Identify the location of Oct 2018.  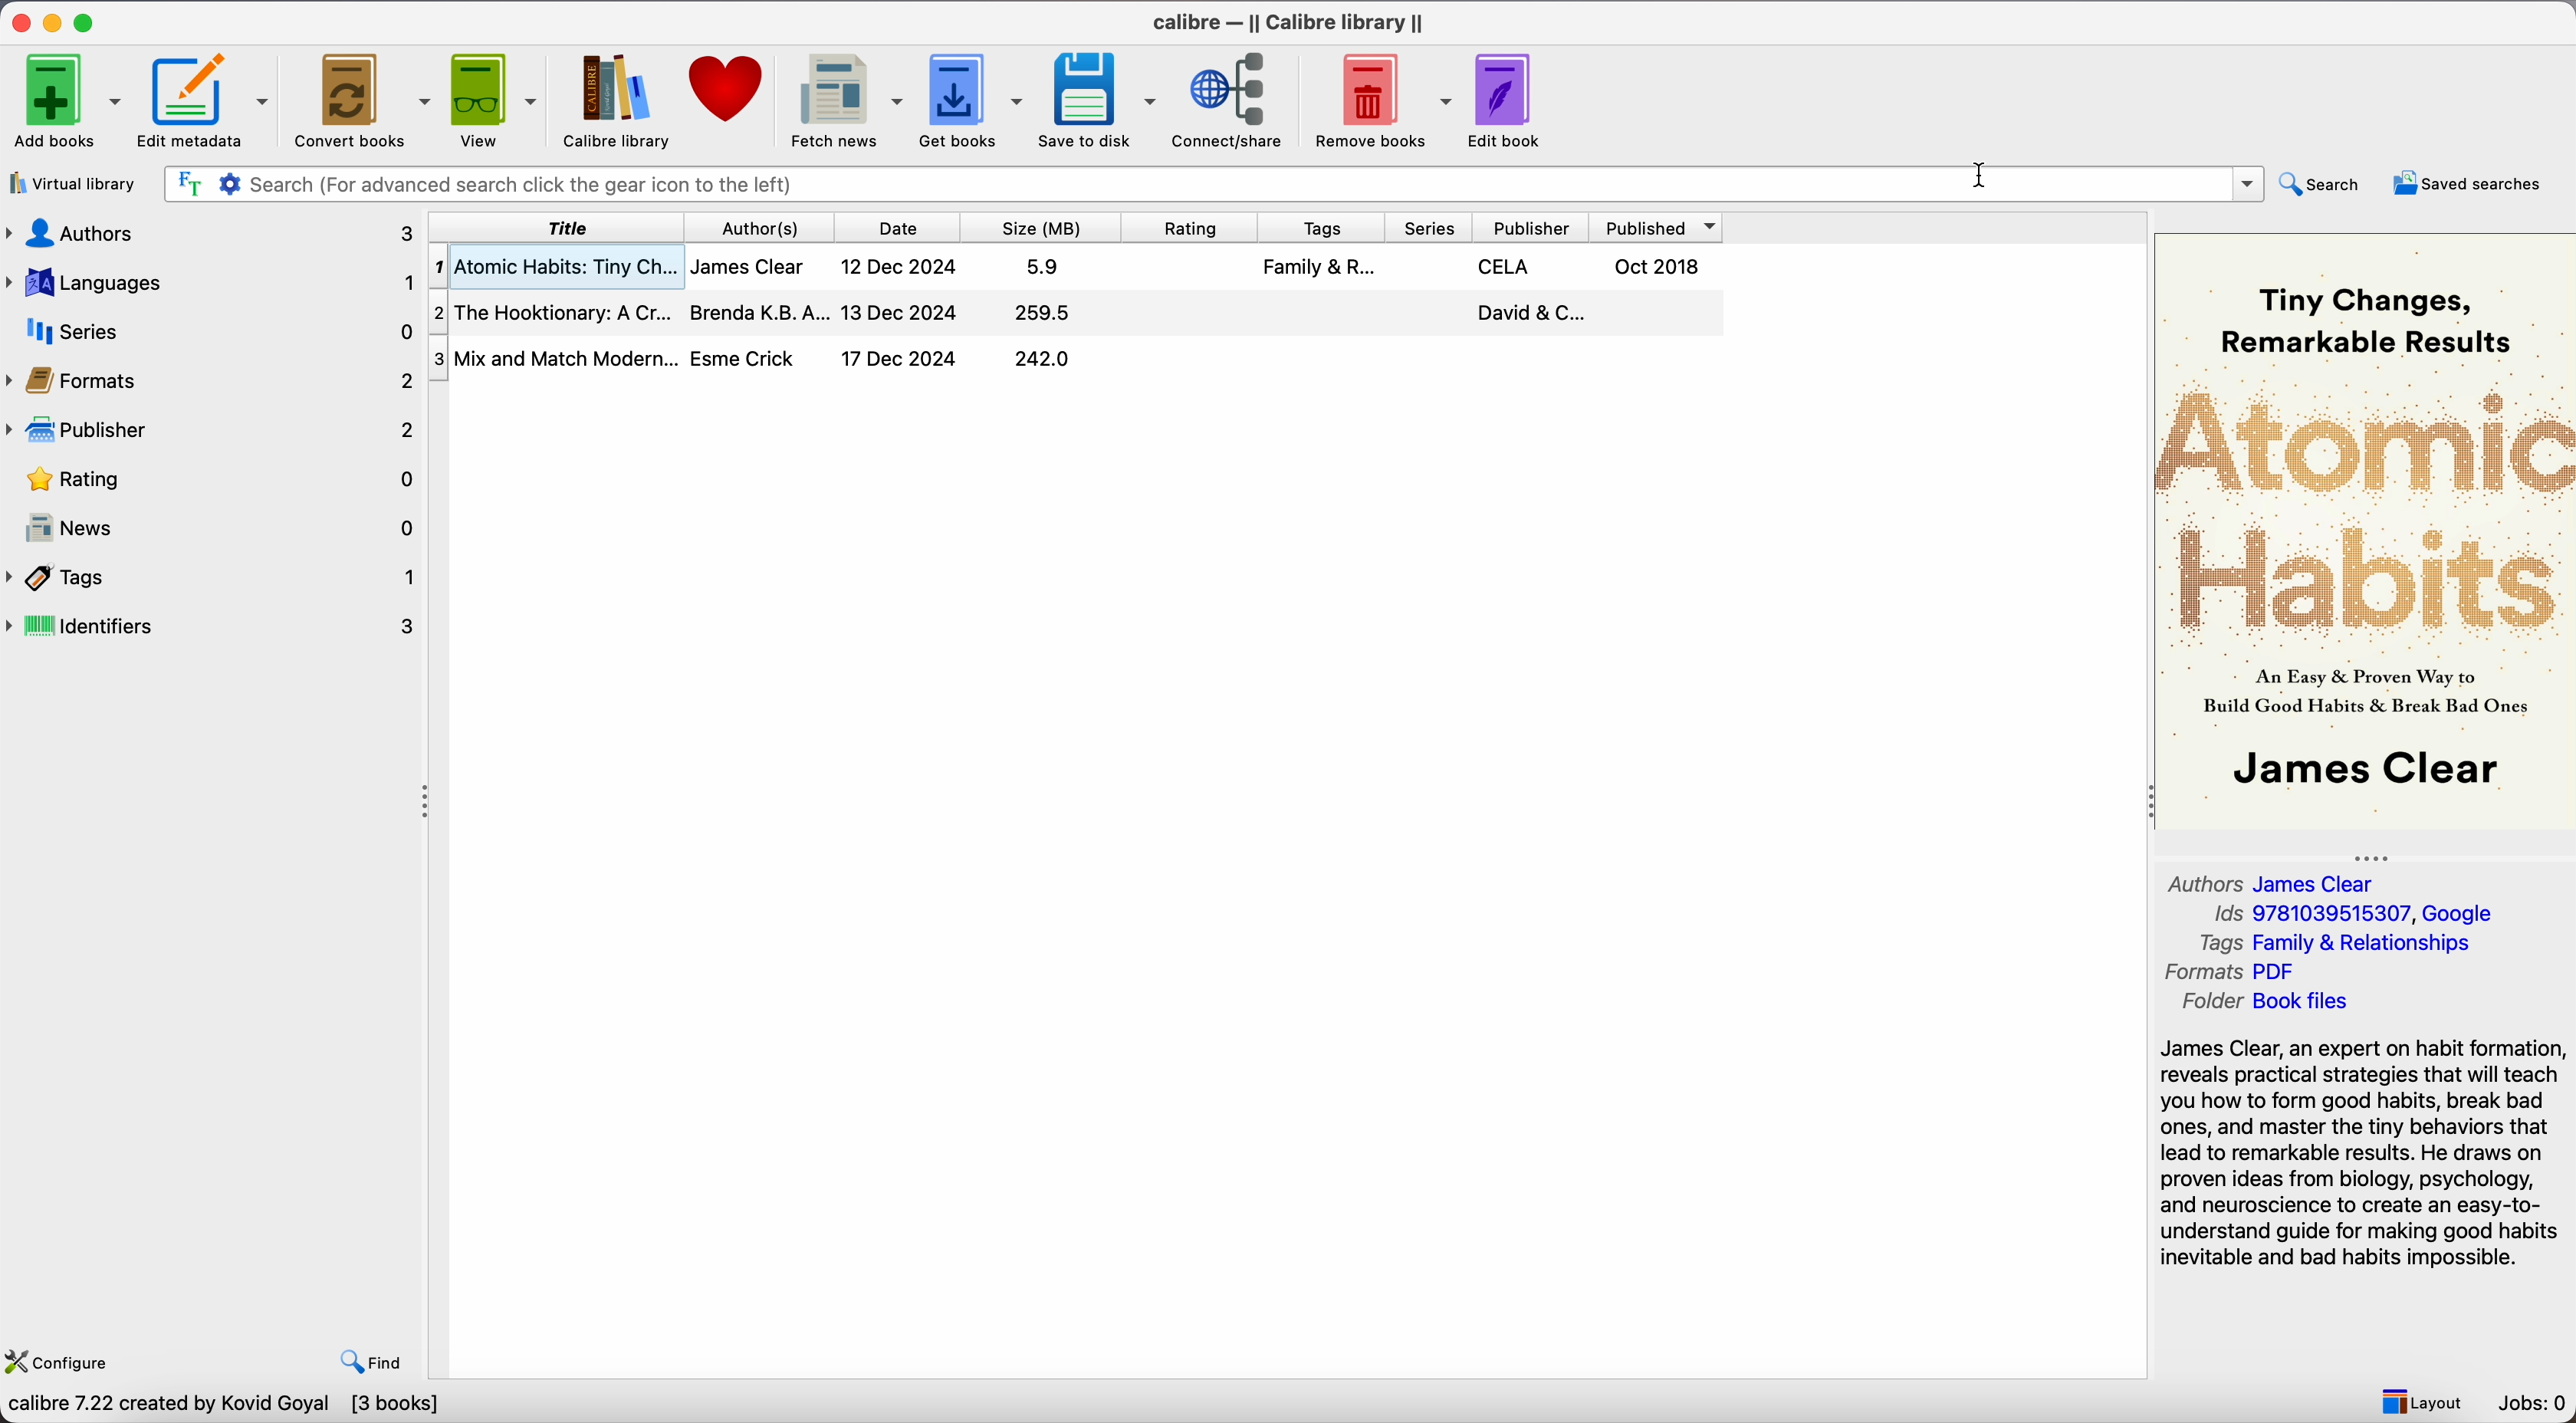
(1659, 265).